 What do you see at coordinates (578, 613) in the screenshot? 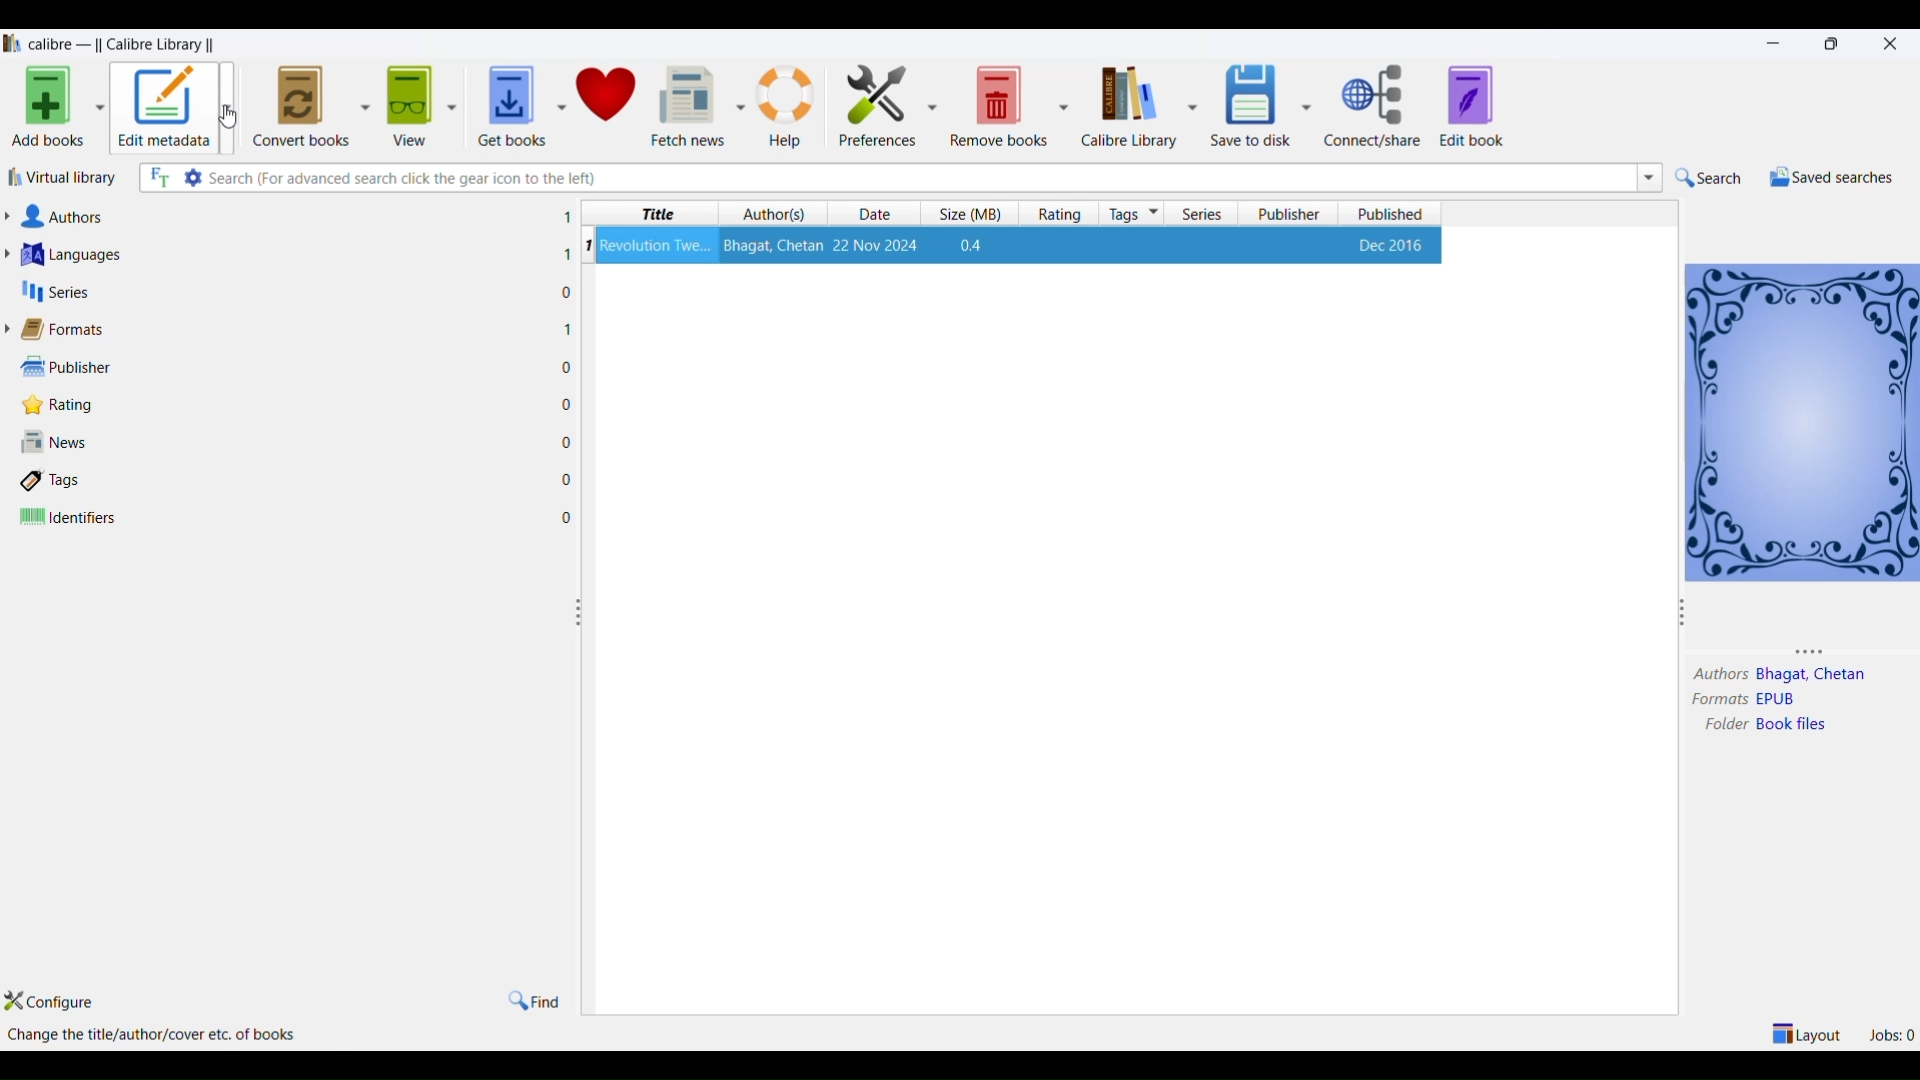
I see `resize` at bounding box center [578, 613].